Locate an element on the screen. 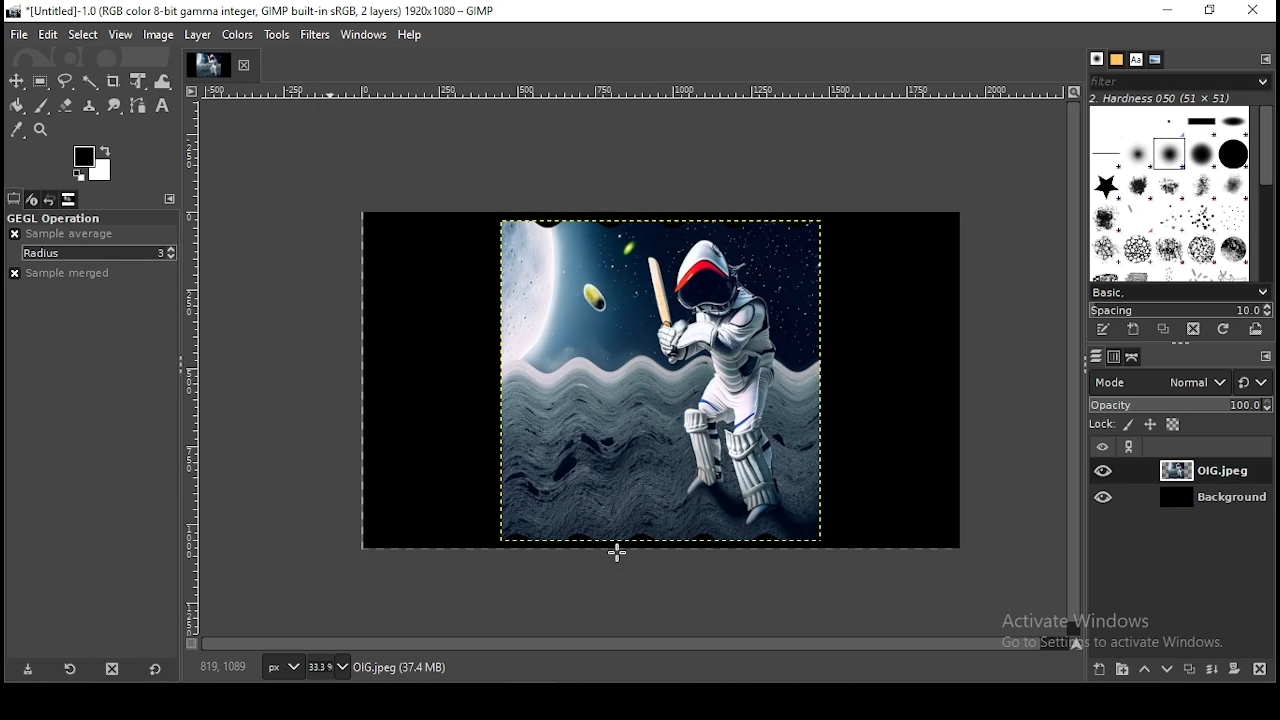 The height and width of the screenshot is (720, 1280). paths is located at coordinates (1132, 357).